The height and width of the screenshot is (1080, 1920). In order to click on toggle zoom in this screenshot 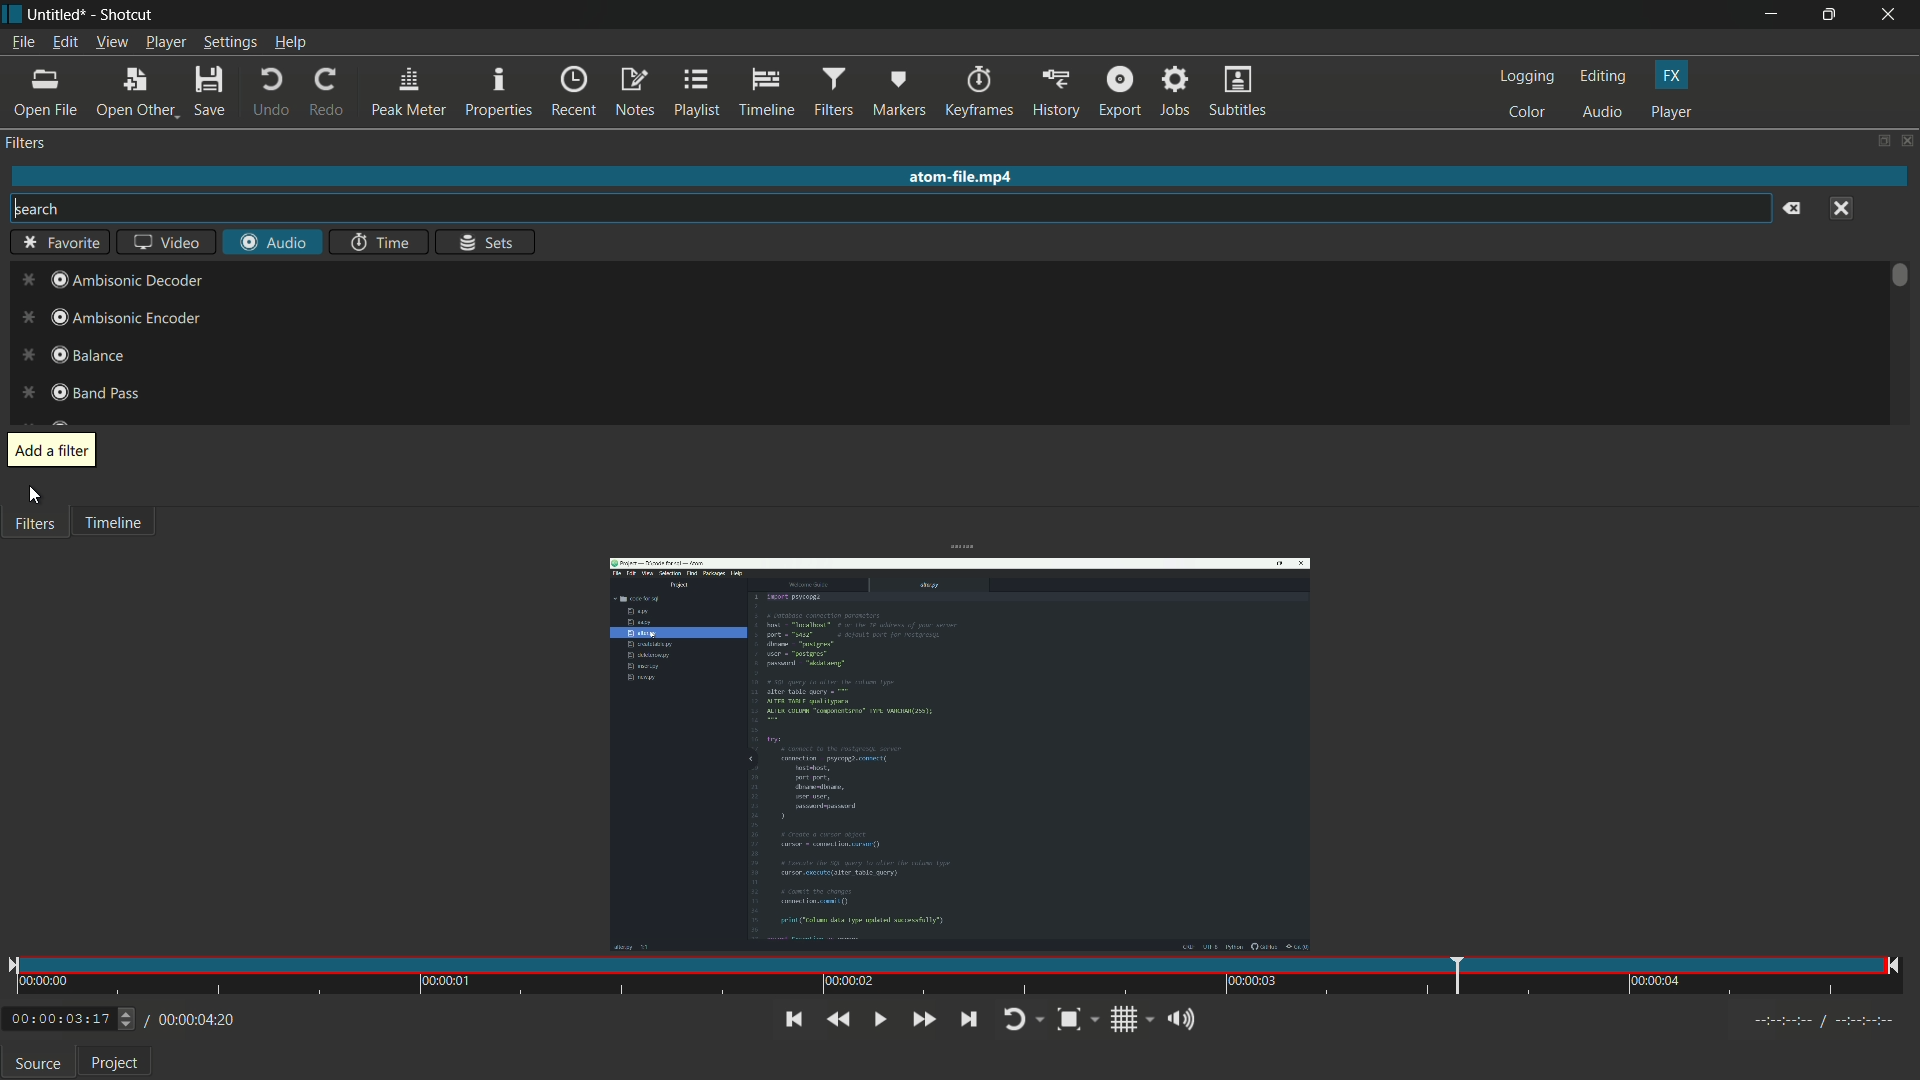, I will do `click(1078, 1020)`.